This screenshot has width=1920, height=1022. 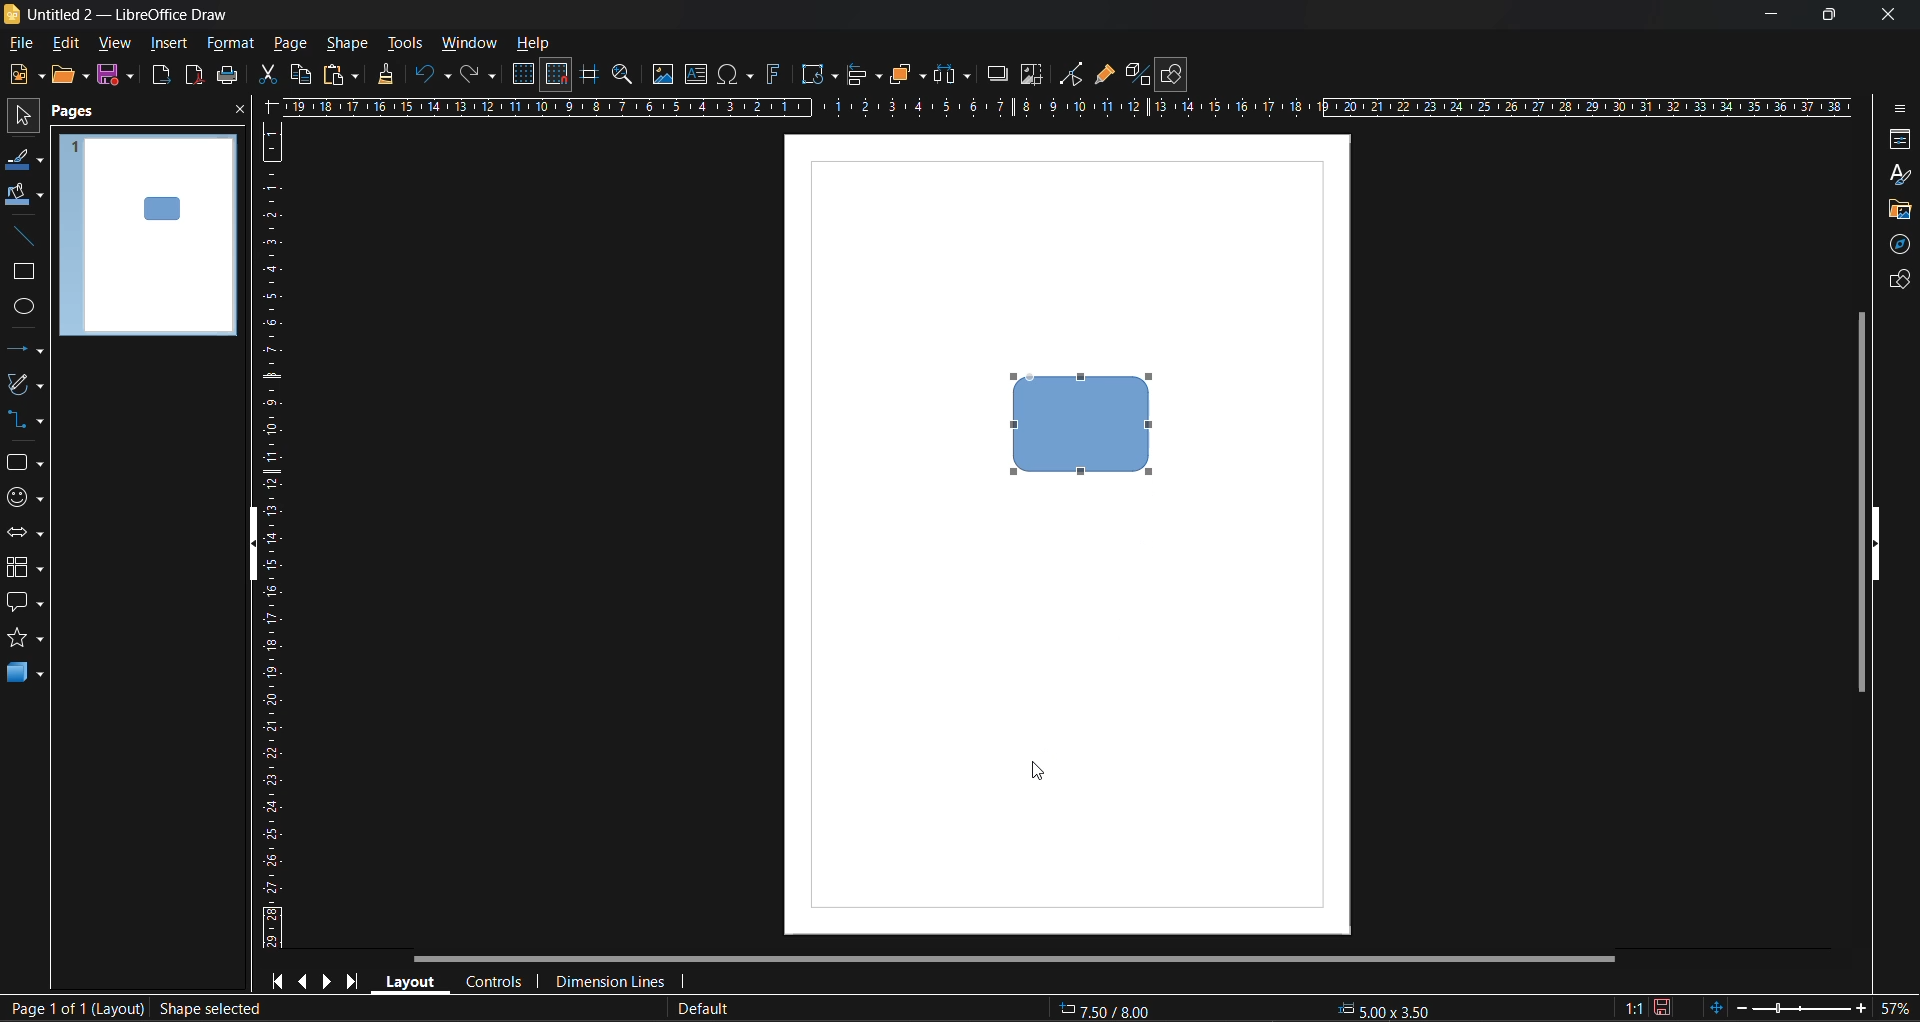 I want to click on crop image, so click(x=1033, y=75).